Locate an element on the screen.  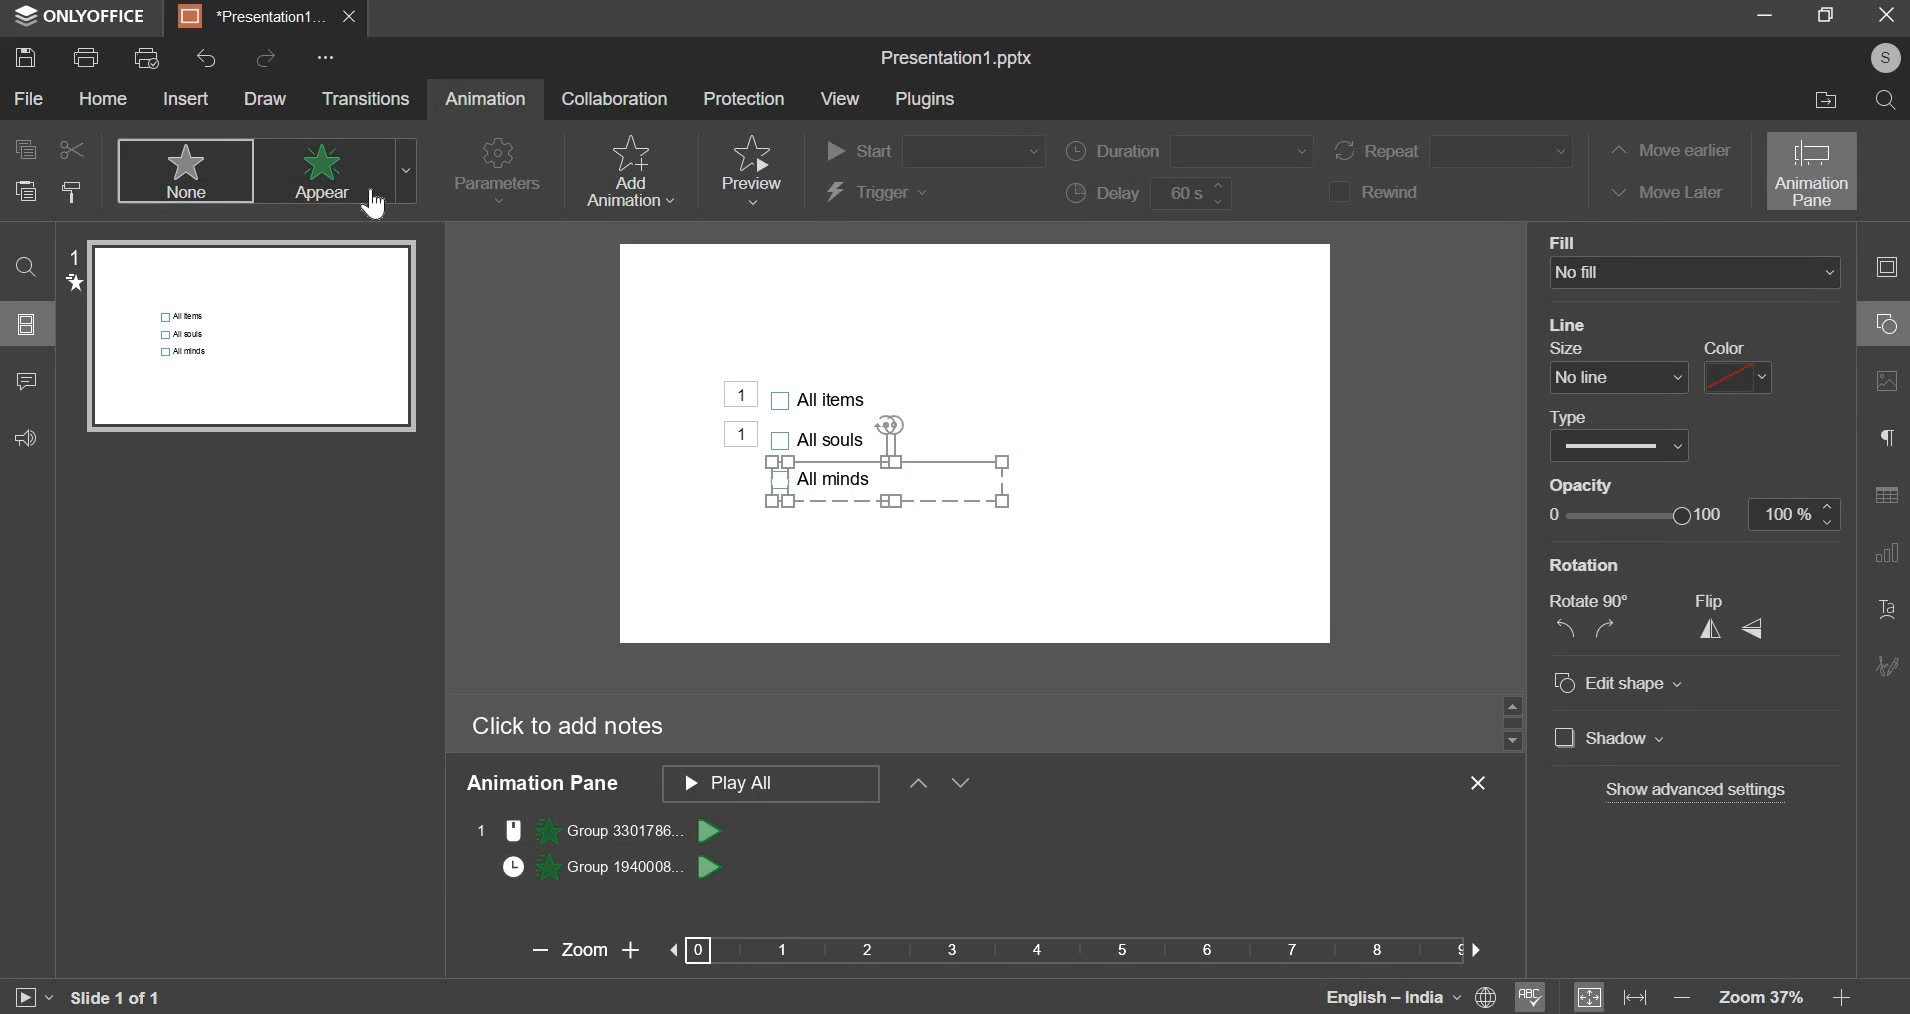
spelling is located at coordinates (1531, 994).